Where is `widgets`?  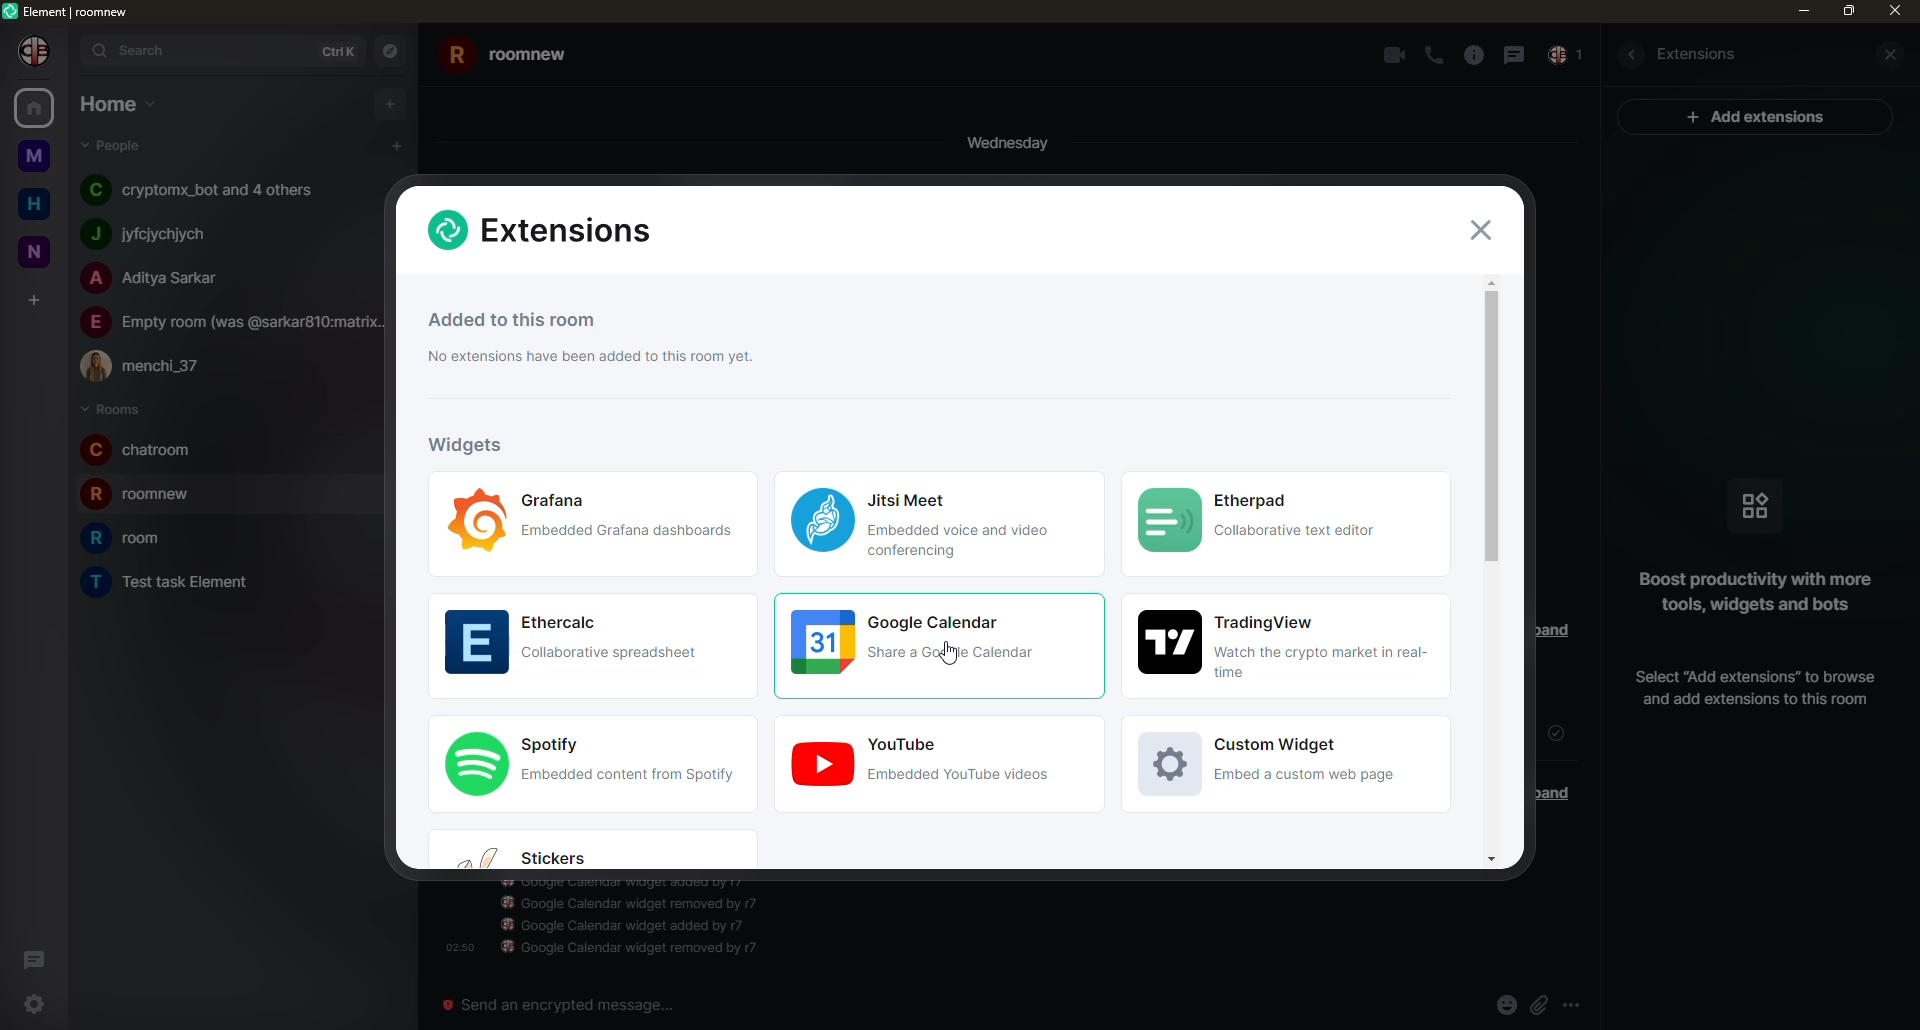 widgets is located at coordinates (1268, 519).